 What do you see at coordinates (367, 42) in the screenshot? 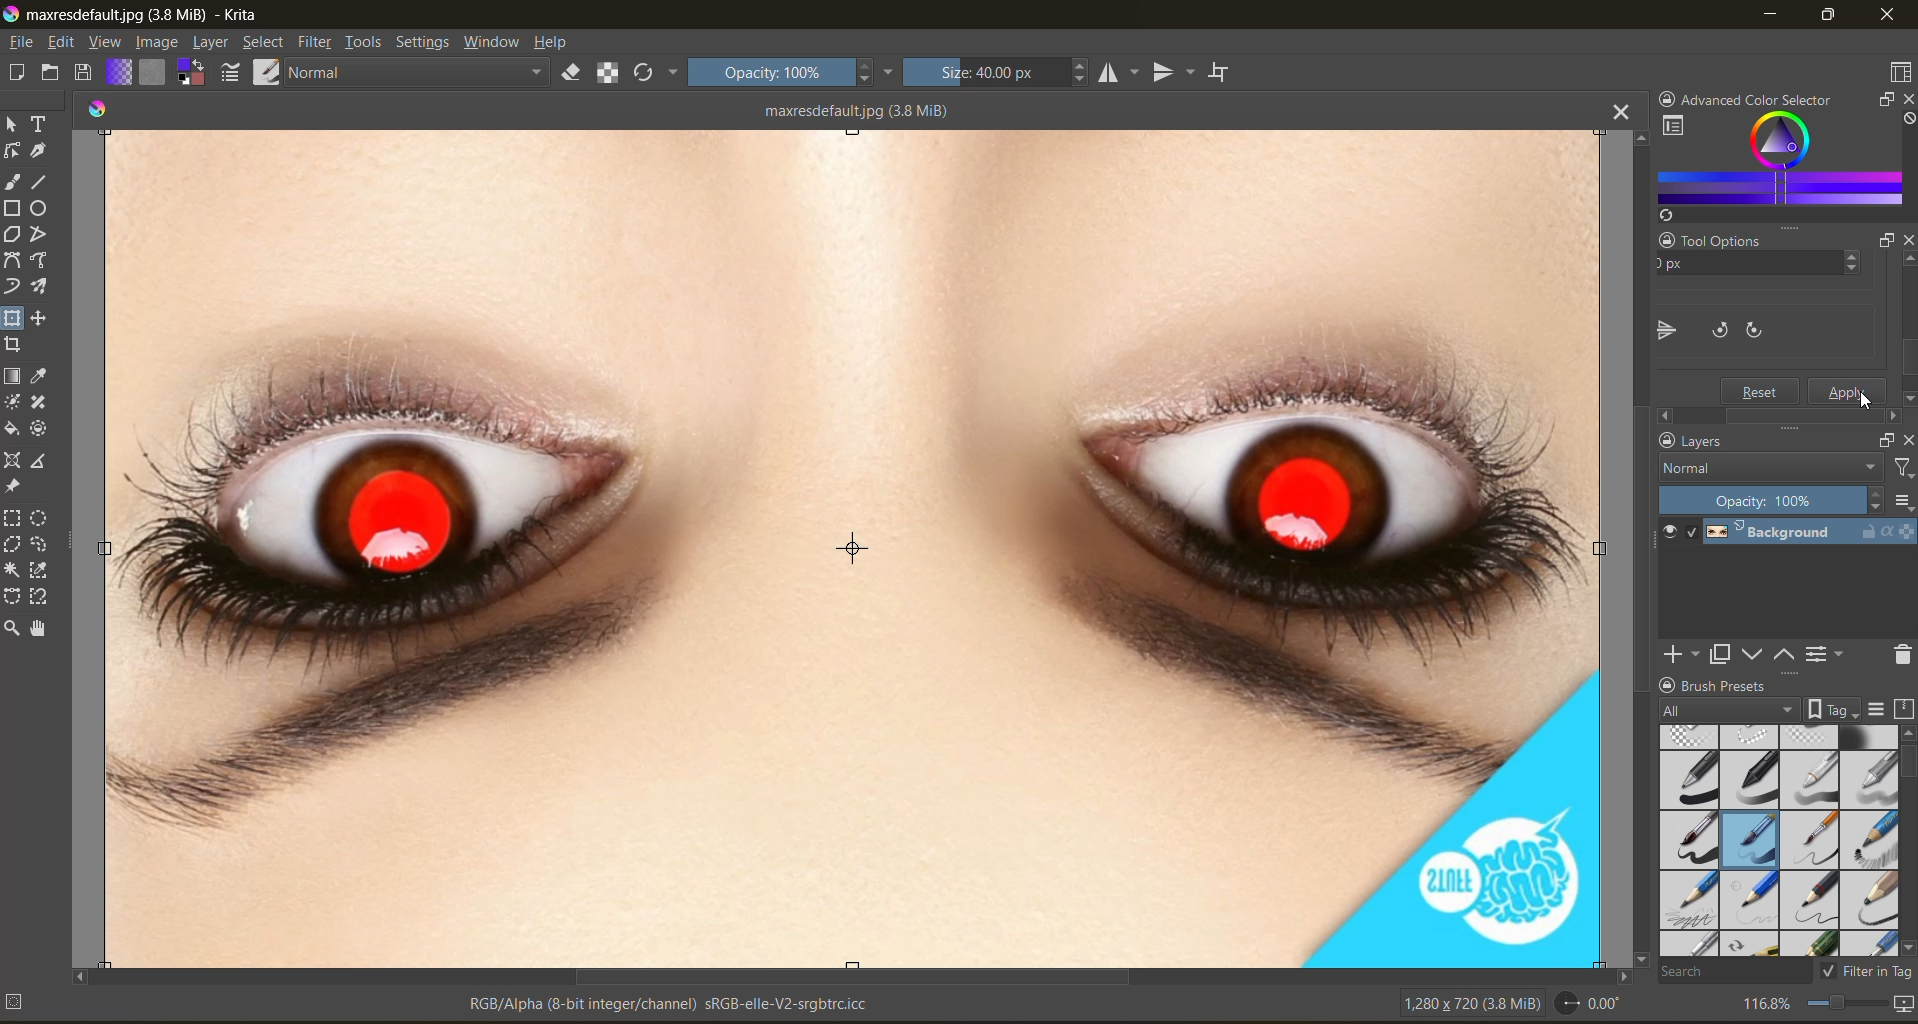
I see `tools` at bounding box center [367, 42].